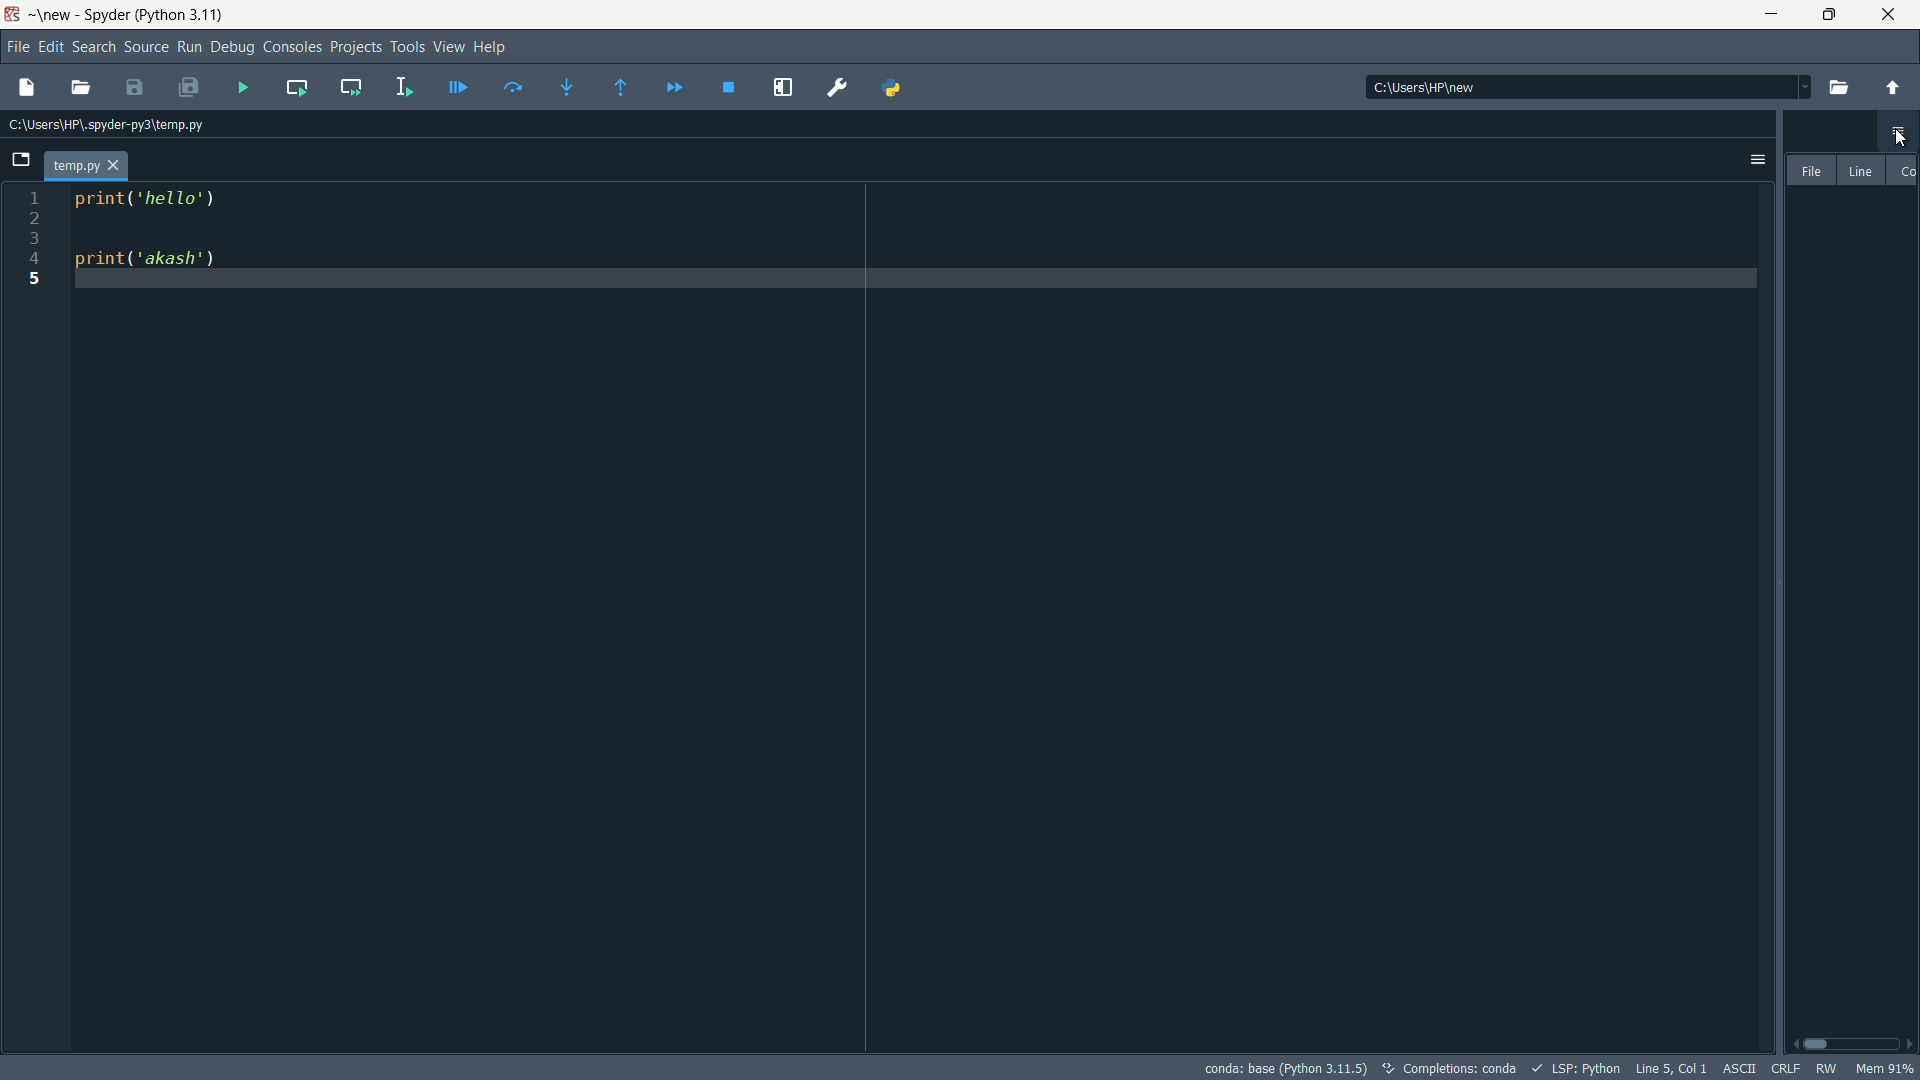 This screenshot has width=1920, height=1080. What do you see at coordinates (92, 46) in the screenshot?
I see `Search Menu` at bounding box center [92, 46].